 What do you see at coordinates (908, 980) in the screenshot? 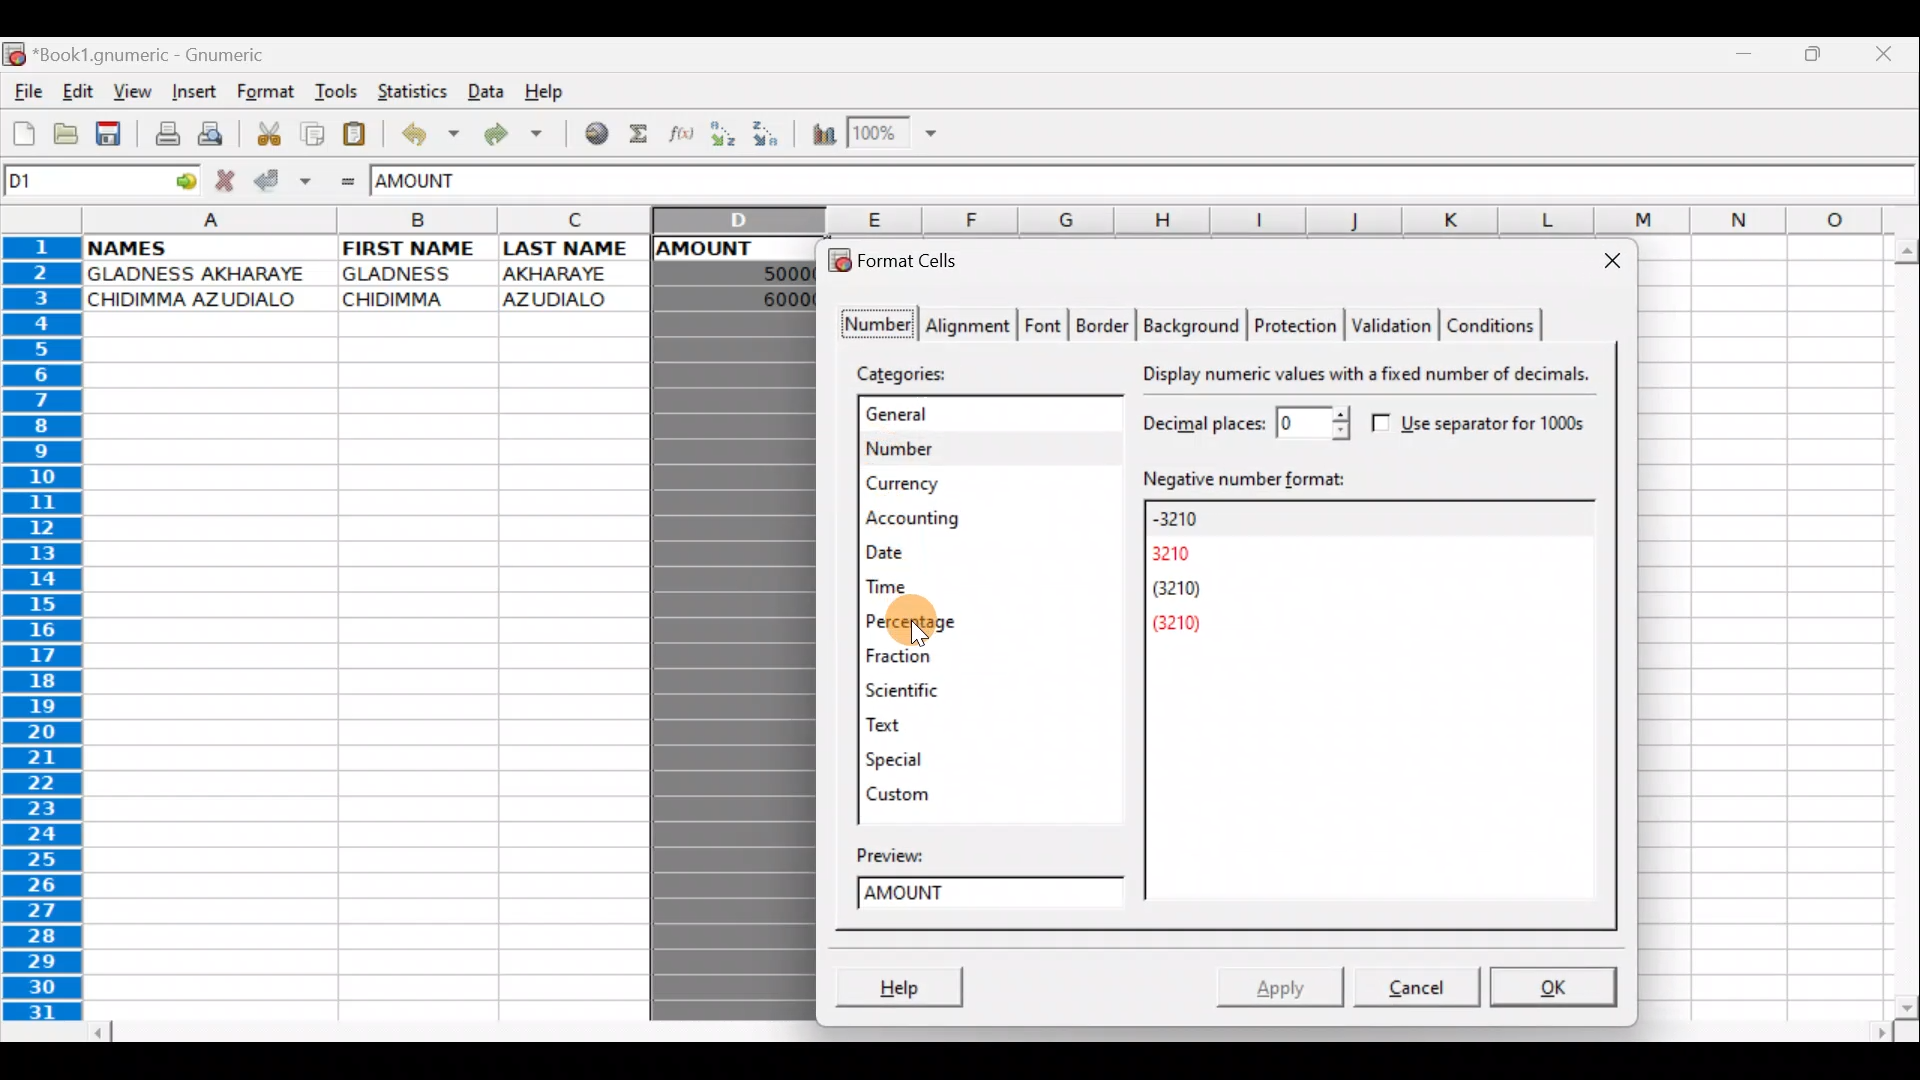
I see `Help` at bounding box center [908, 980].